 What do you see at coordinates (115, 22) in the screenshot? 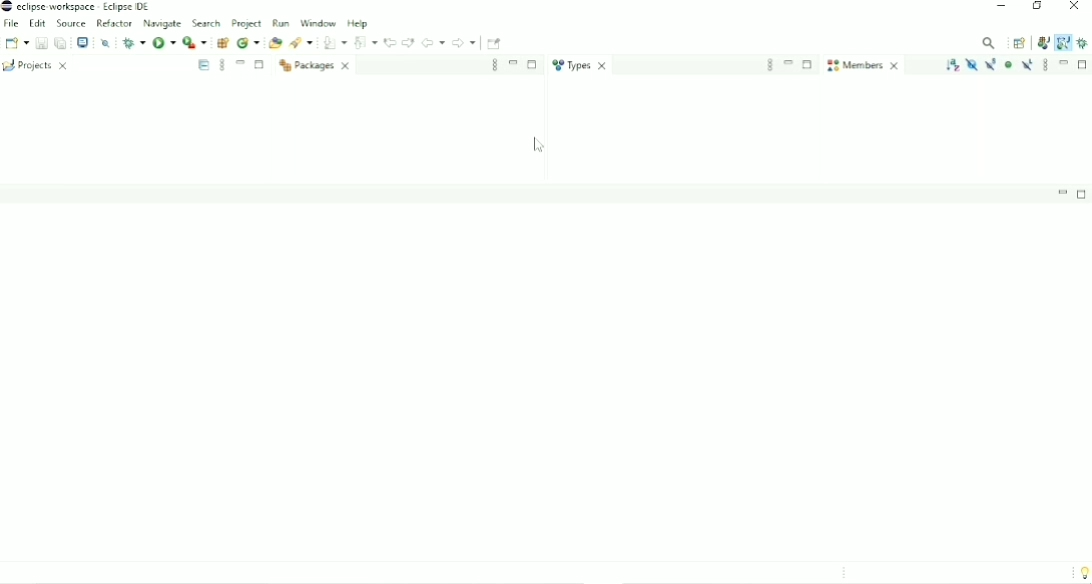
I see `Refractor` at bounding box center [115, 22].